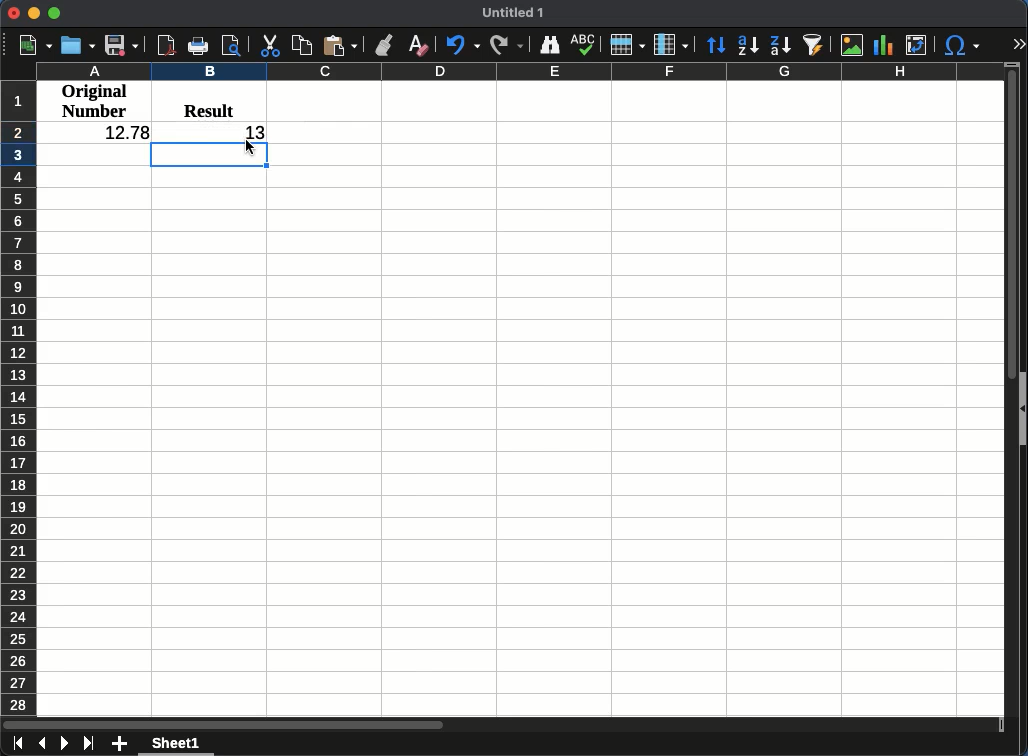  Describe the element at coordinates (166, 44) in the screenshot. I see `pdf view` at that location.